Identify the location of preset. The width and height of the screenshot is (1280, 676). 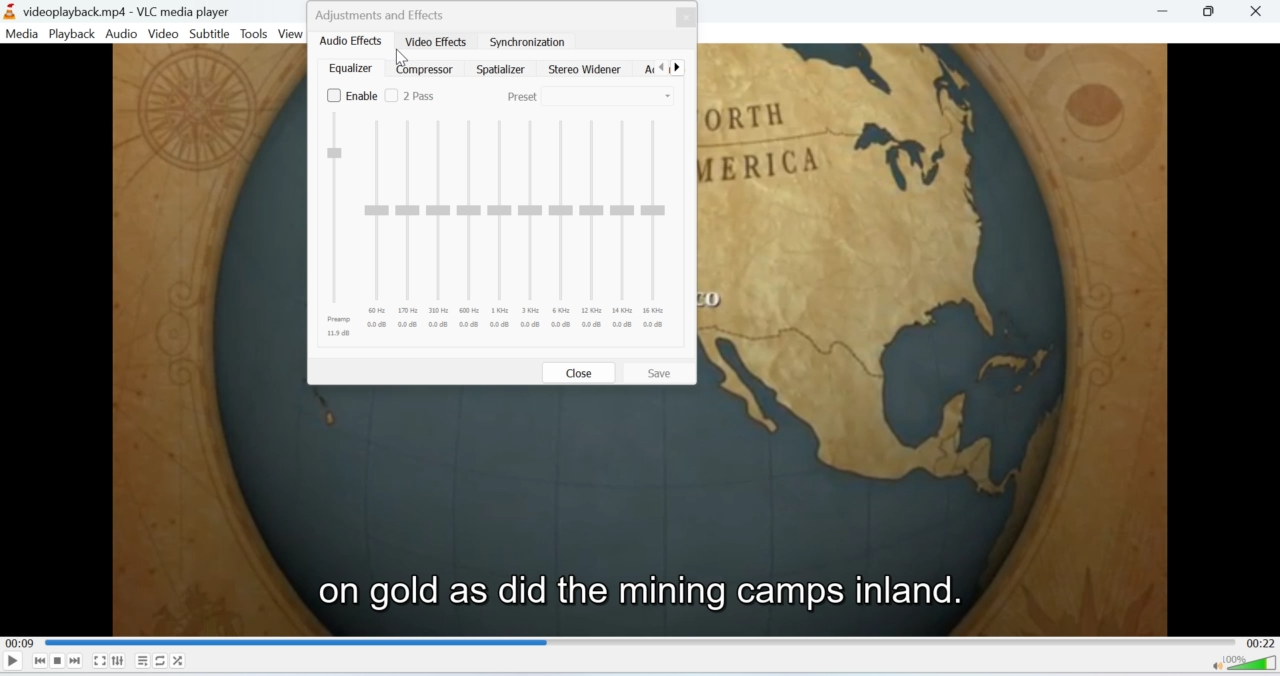
(587, 96).